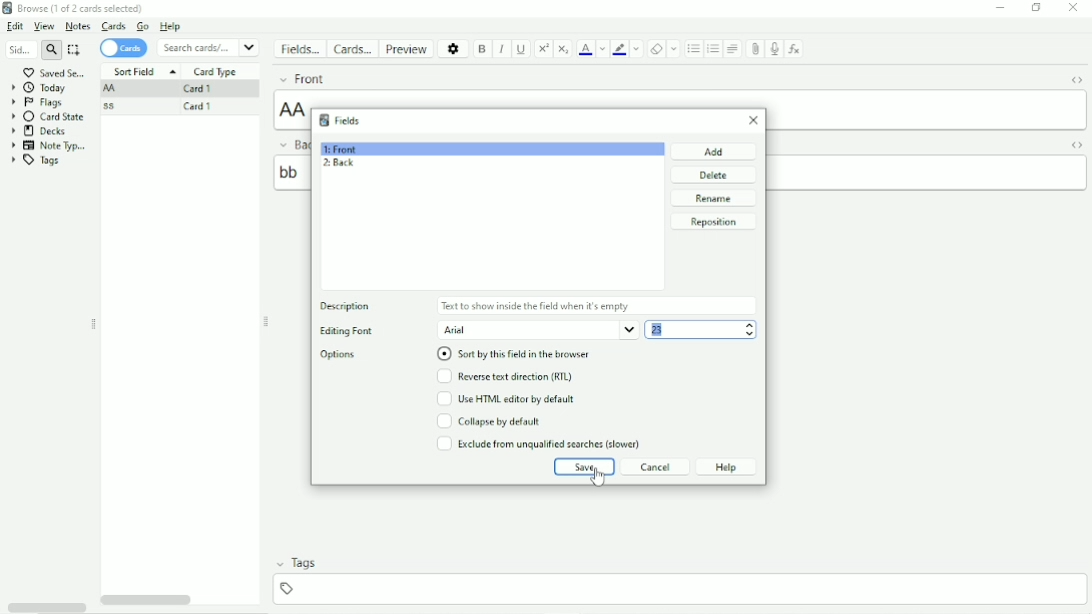 The image size is (1092, 614). I want to click on Horizontal scrollbar, so click(149, 600).